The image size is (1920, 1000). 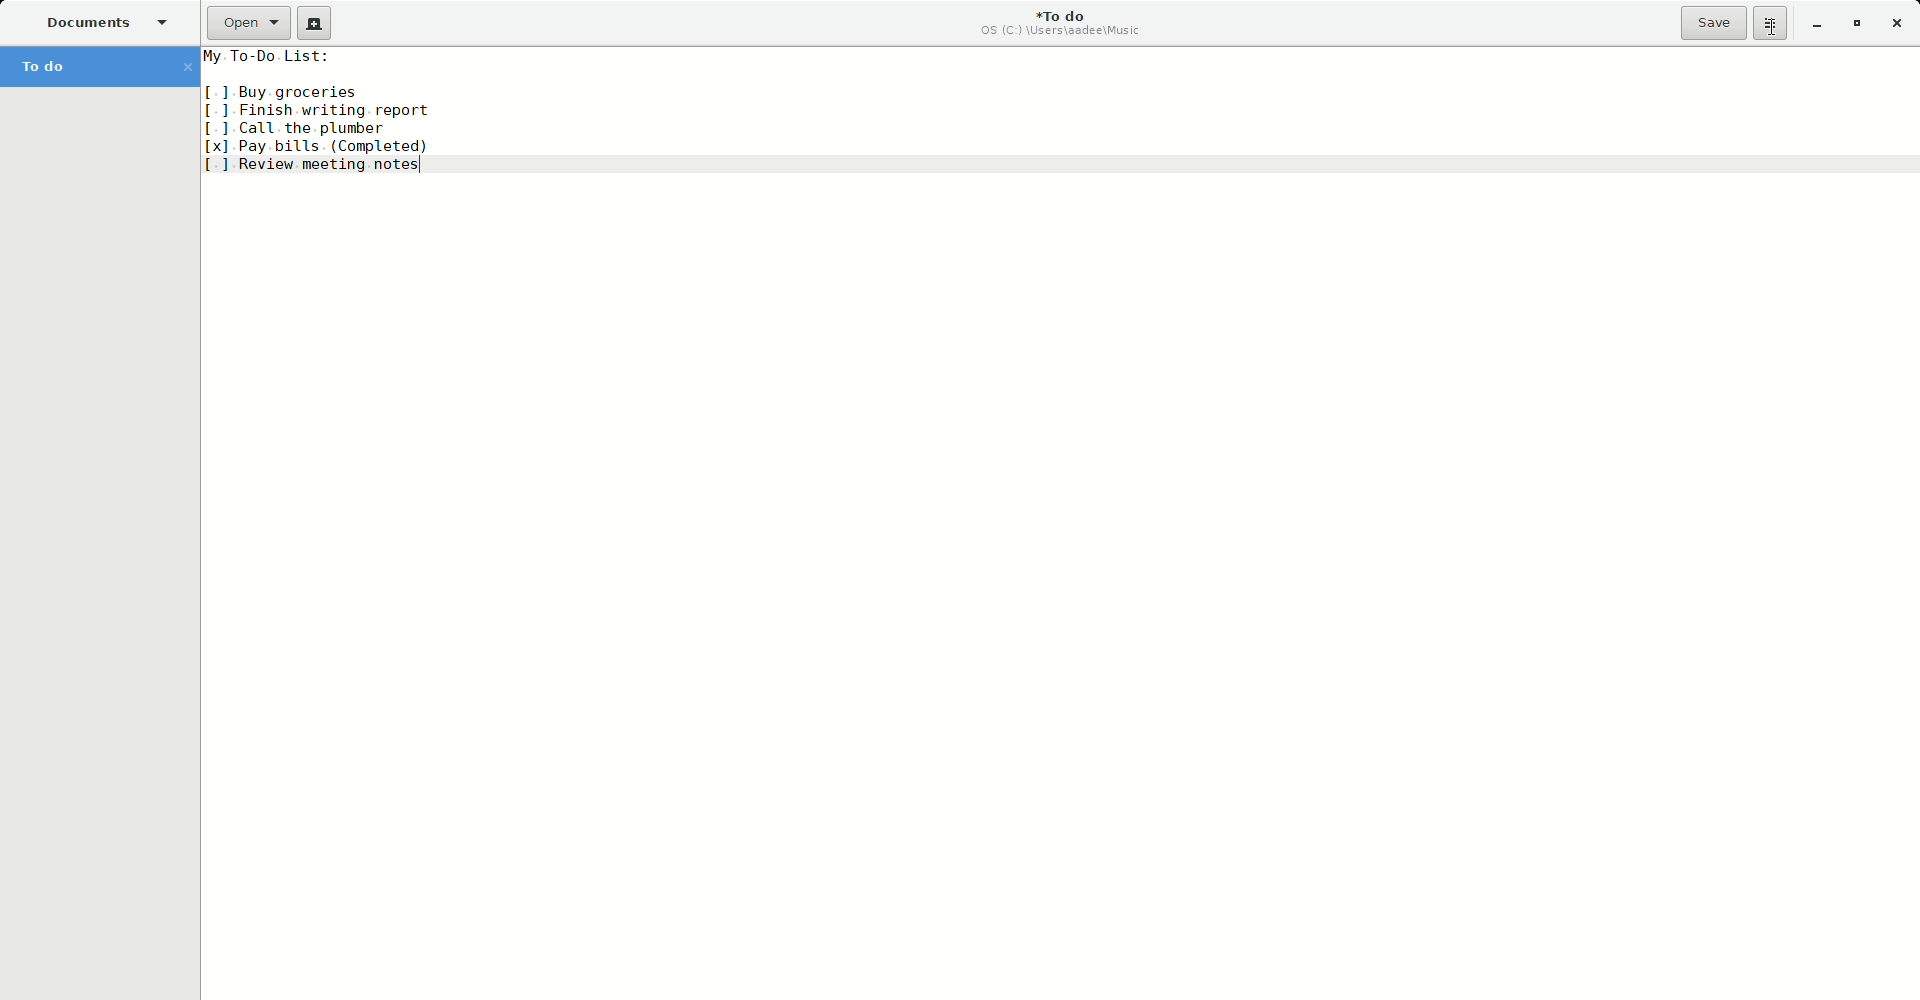 I want to click on cursor, so click(x=1774, y=36).